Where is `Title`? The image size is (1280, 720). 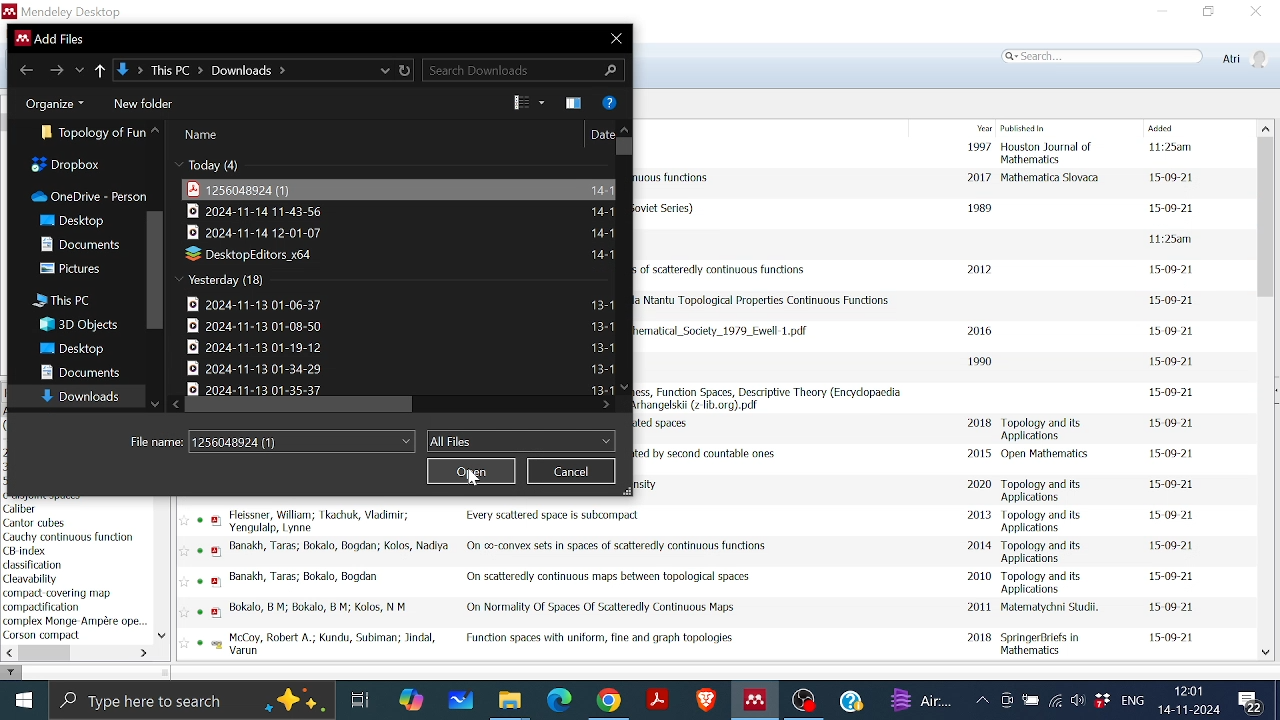
Title is located at coordinates (617, 544).